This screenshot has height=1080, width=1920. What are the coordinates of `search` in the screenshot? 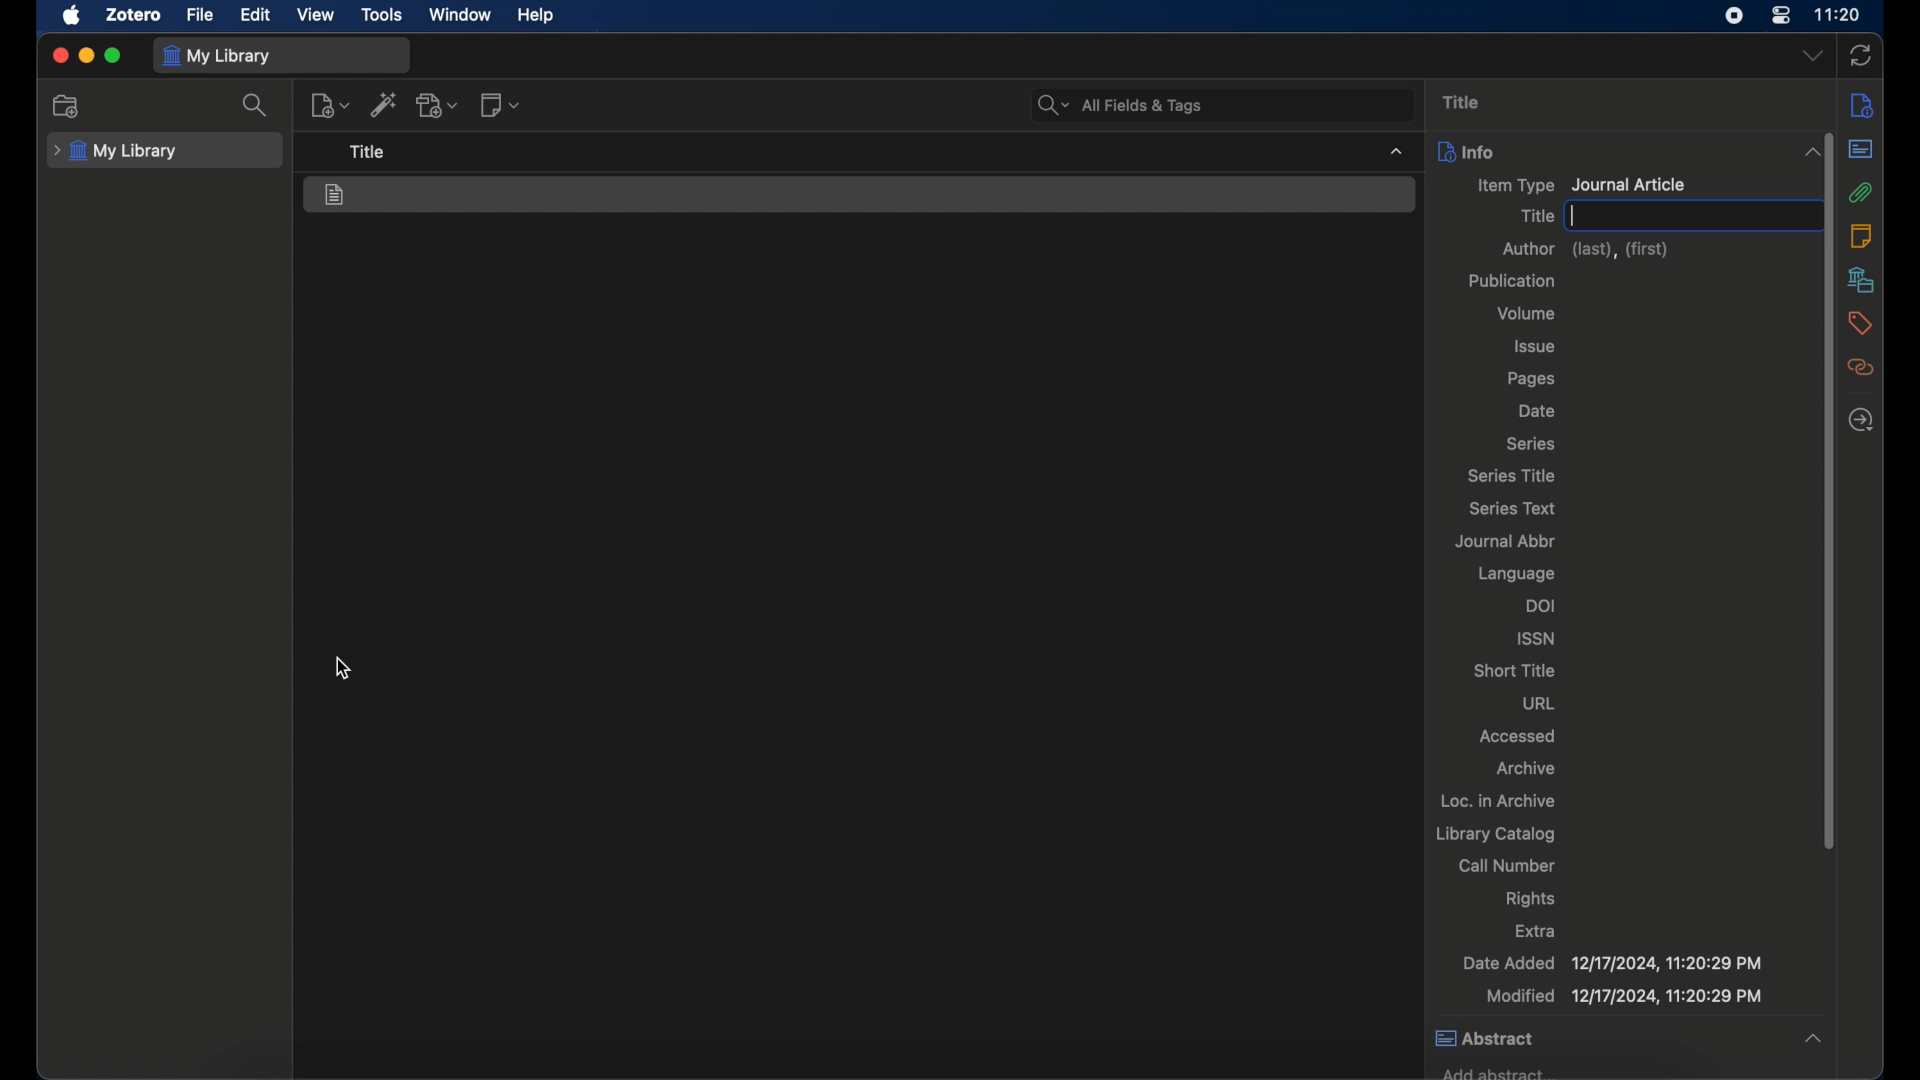 It's located at (254, 105).